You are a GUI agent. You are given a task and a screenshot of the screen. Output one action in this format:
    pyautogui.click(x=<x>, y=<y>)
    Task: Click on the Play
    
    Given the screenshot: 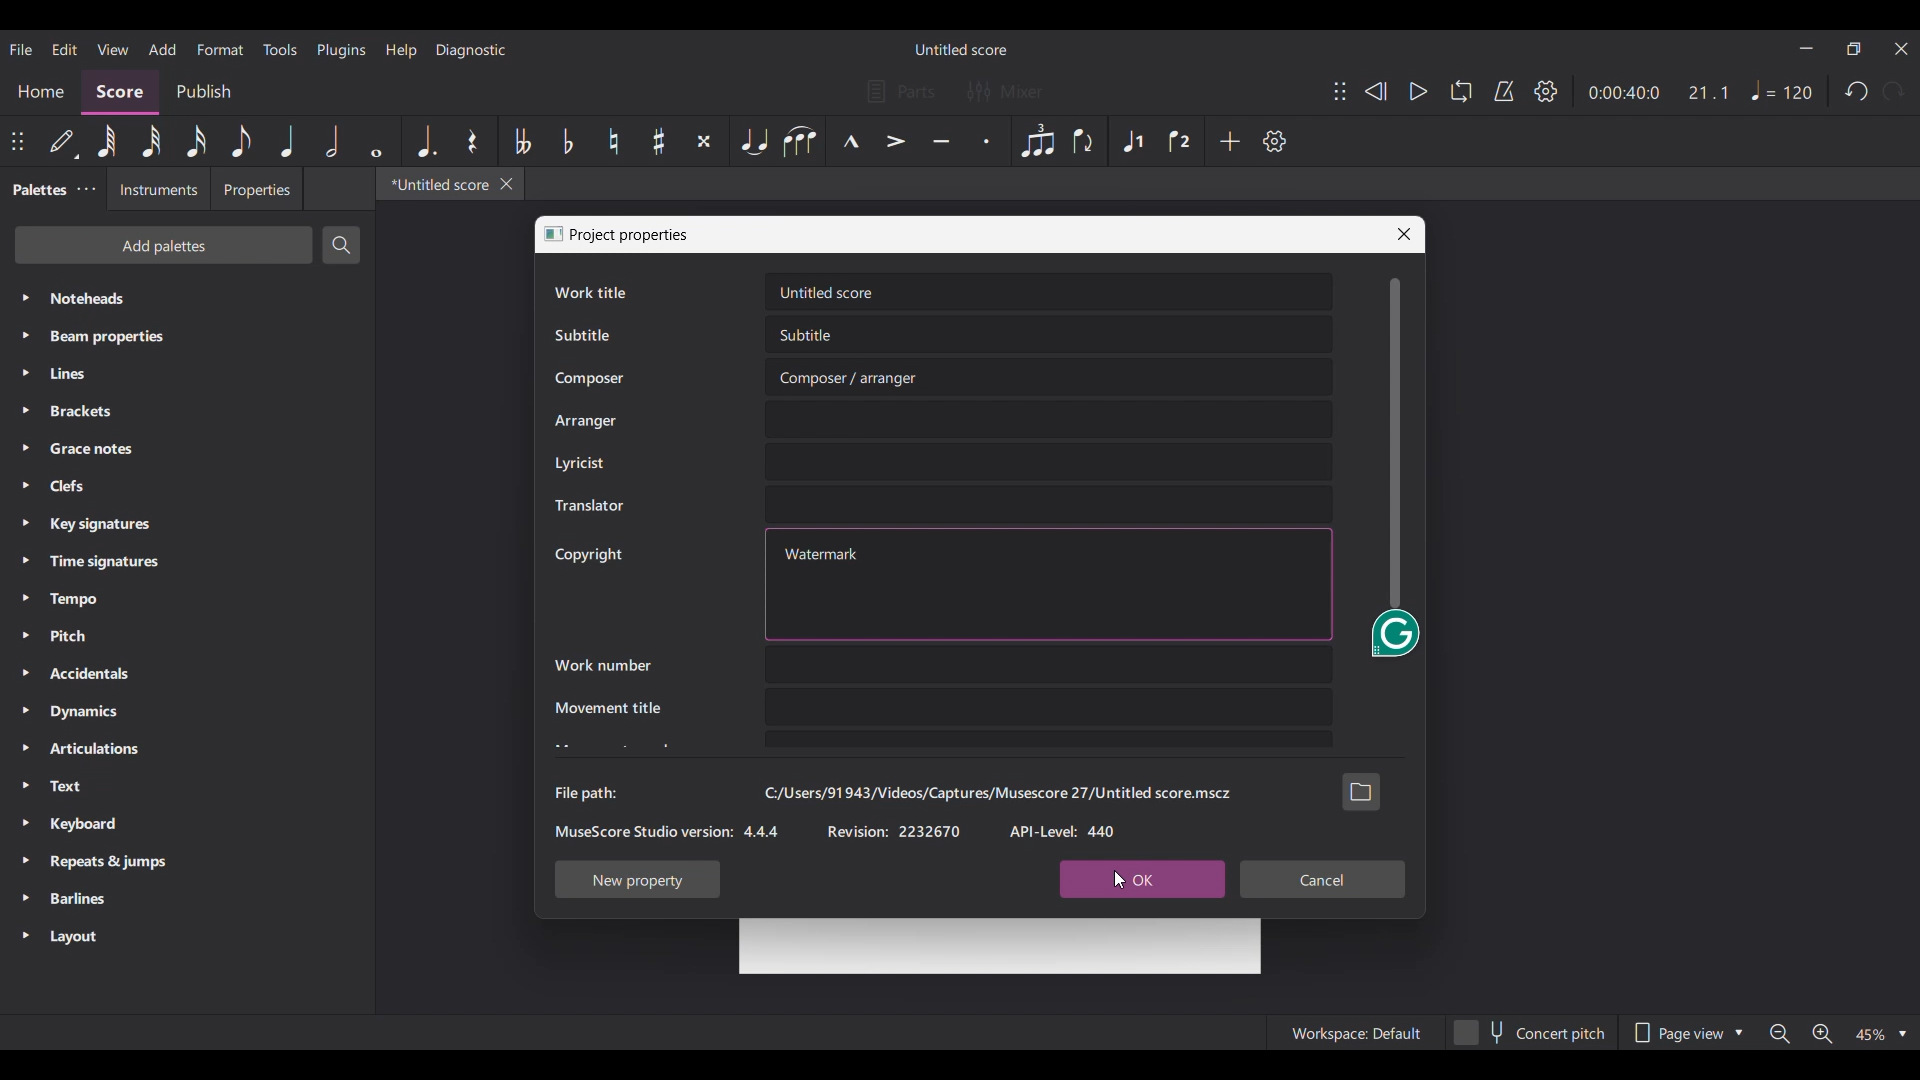 What is the action you would take?
    pyautogui.click(x=1420, y=91)
    